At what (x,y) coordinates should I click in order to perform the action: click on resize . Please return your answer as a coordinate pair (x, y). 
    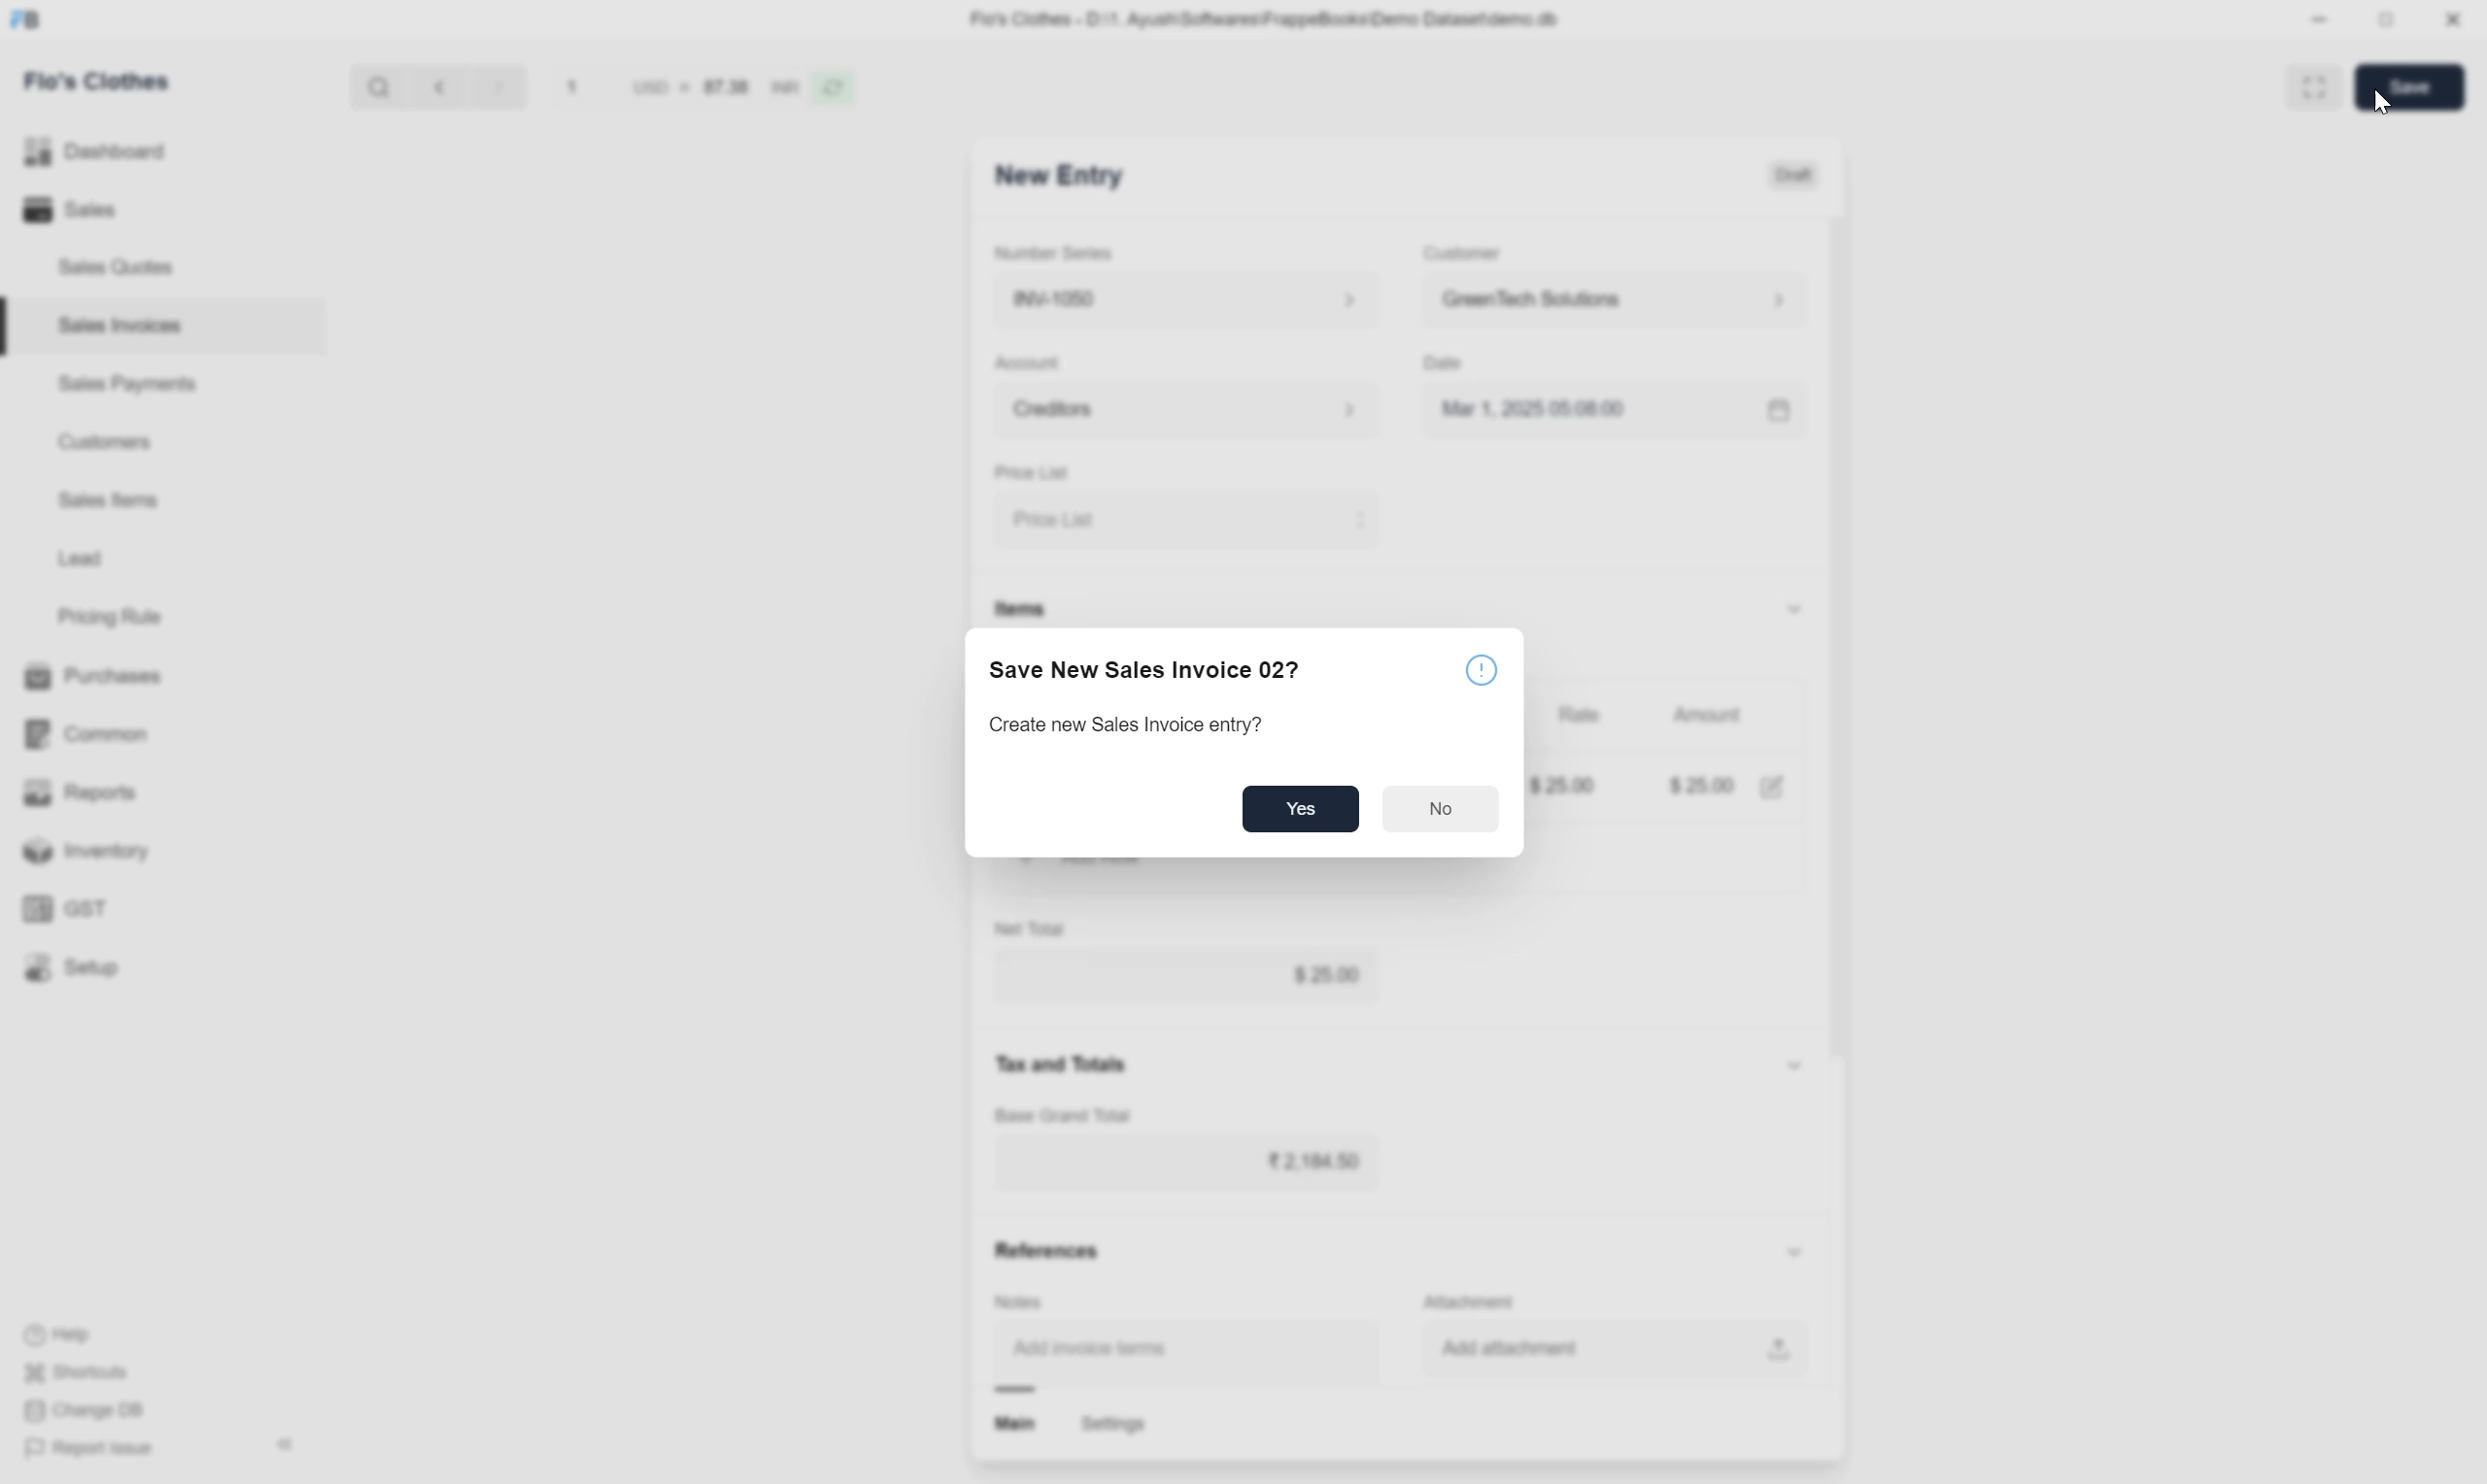
    Looking at the image, I should click on (2394, 24).